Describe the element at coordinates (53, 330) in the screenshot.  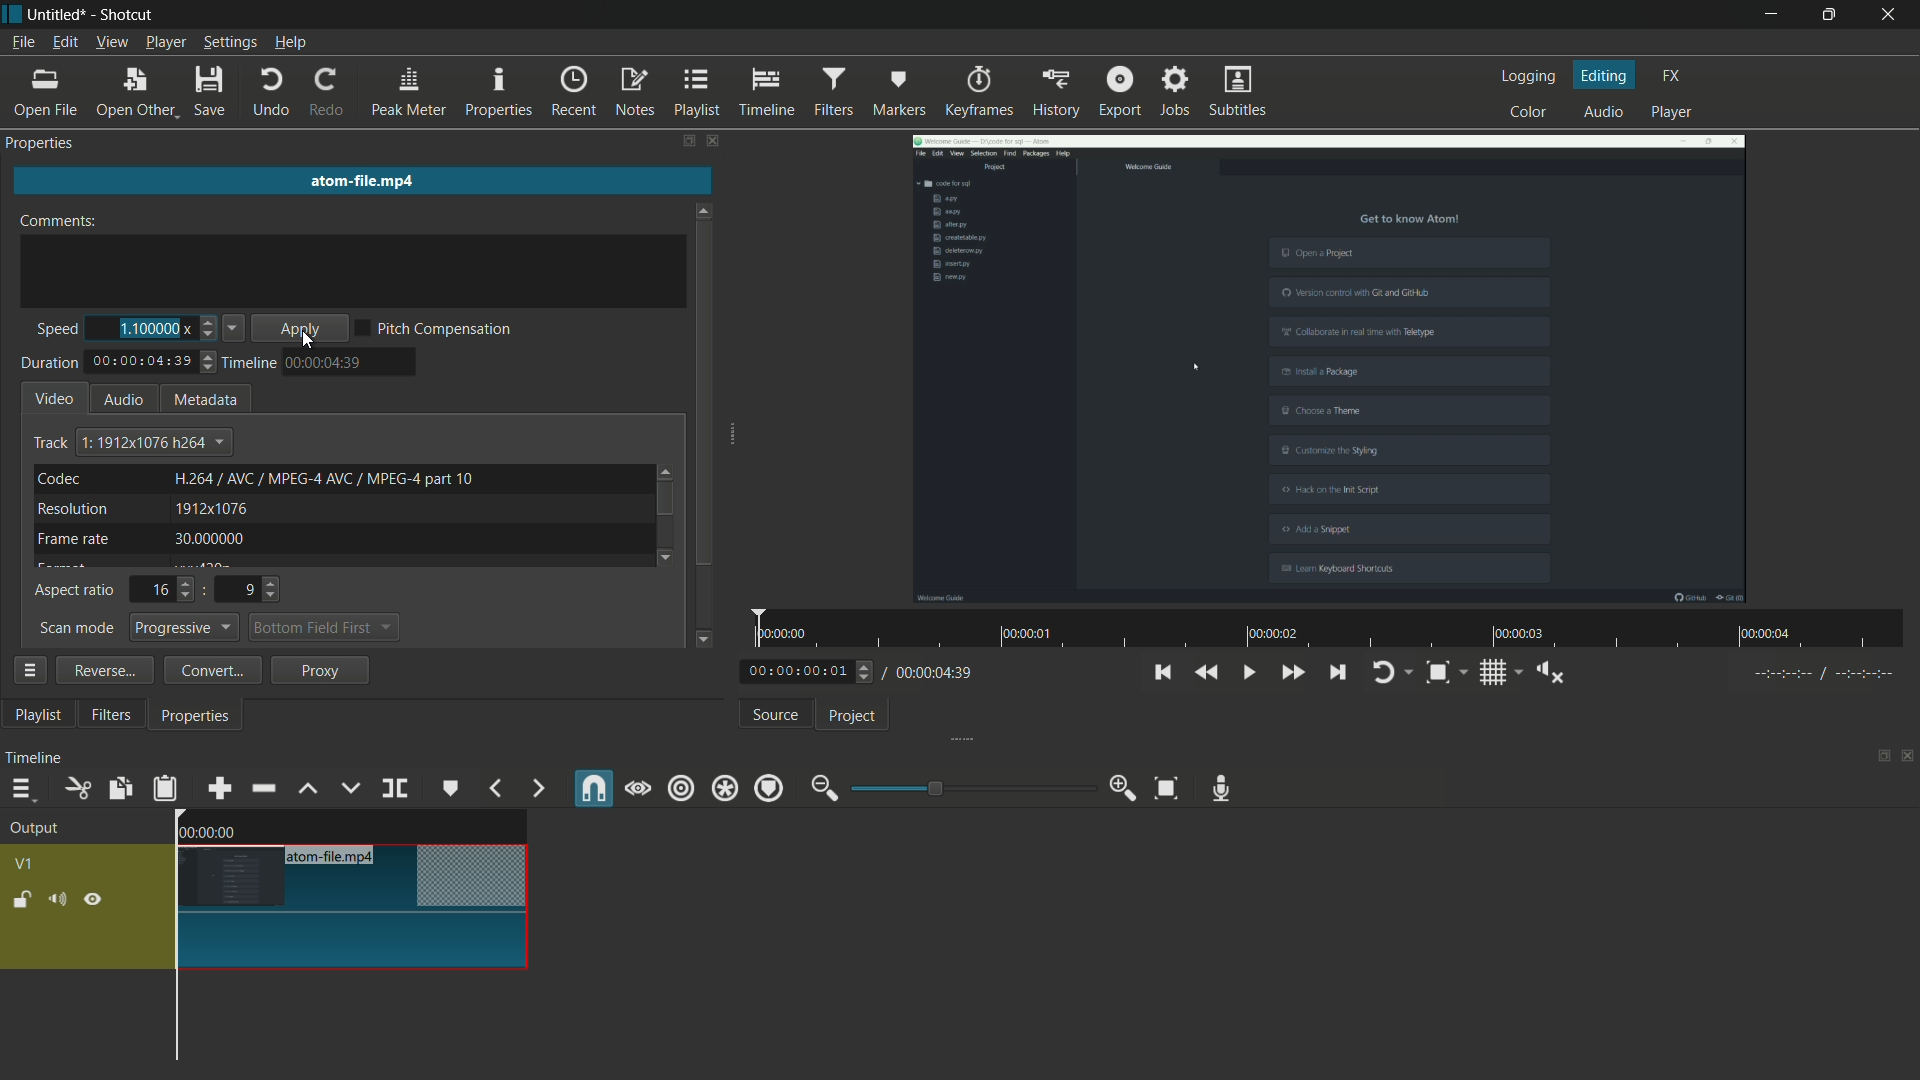
I see `speed` at that location.